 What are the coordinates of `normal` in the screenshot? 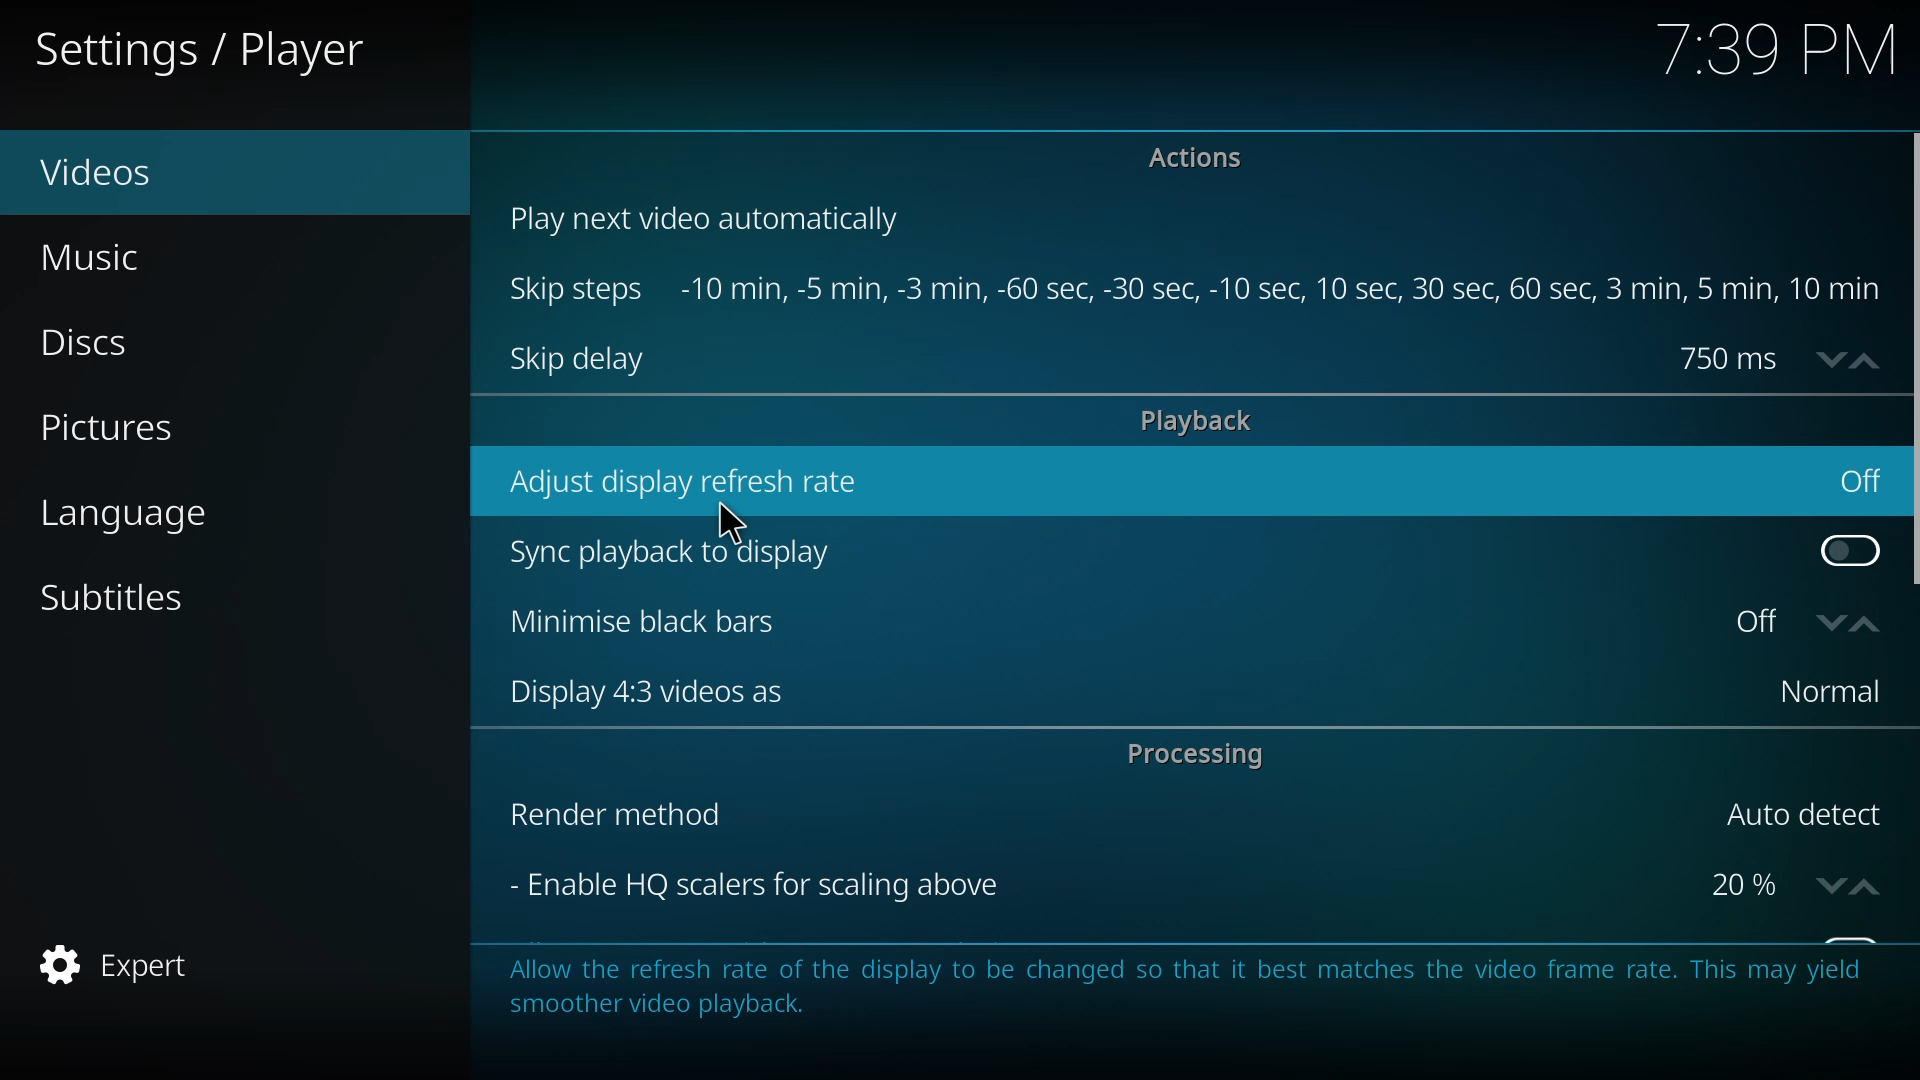 It's located at (1821, 692).